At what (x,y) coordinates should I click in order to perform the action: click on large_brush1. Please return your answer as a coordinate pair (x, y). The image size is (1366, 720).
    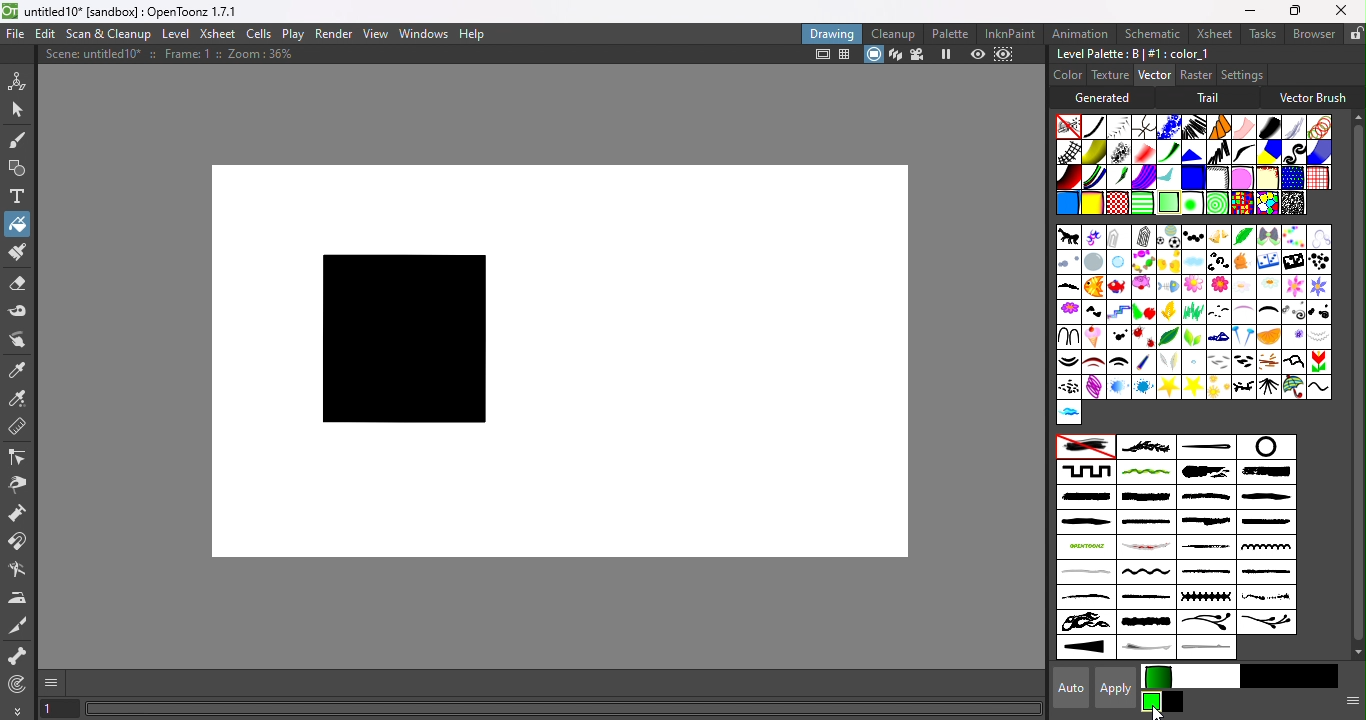
    Looking at the image, I should click on (1204, 472).